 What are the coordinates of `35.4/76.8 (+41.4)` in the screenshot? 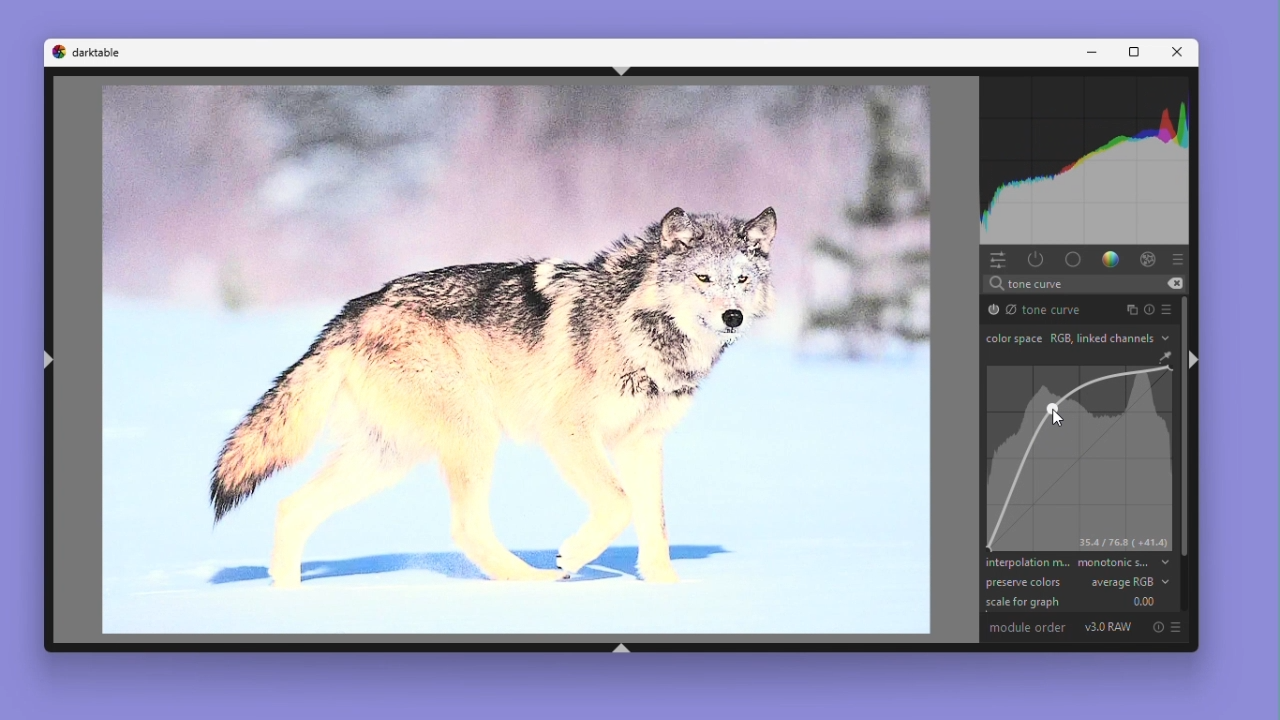 It's located at (1120, 543).